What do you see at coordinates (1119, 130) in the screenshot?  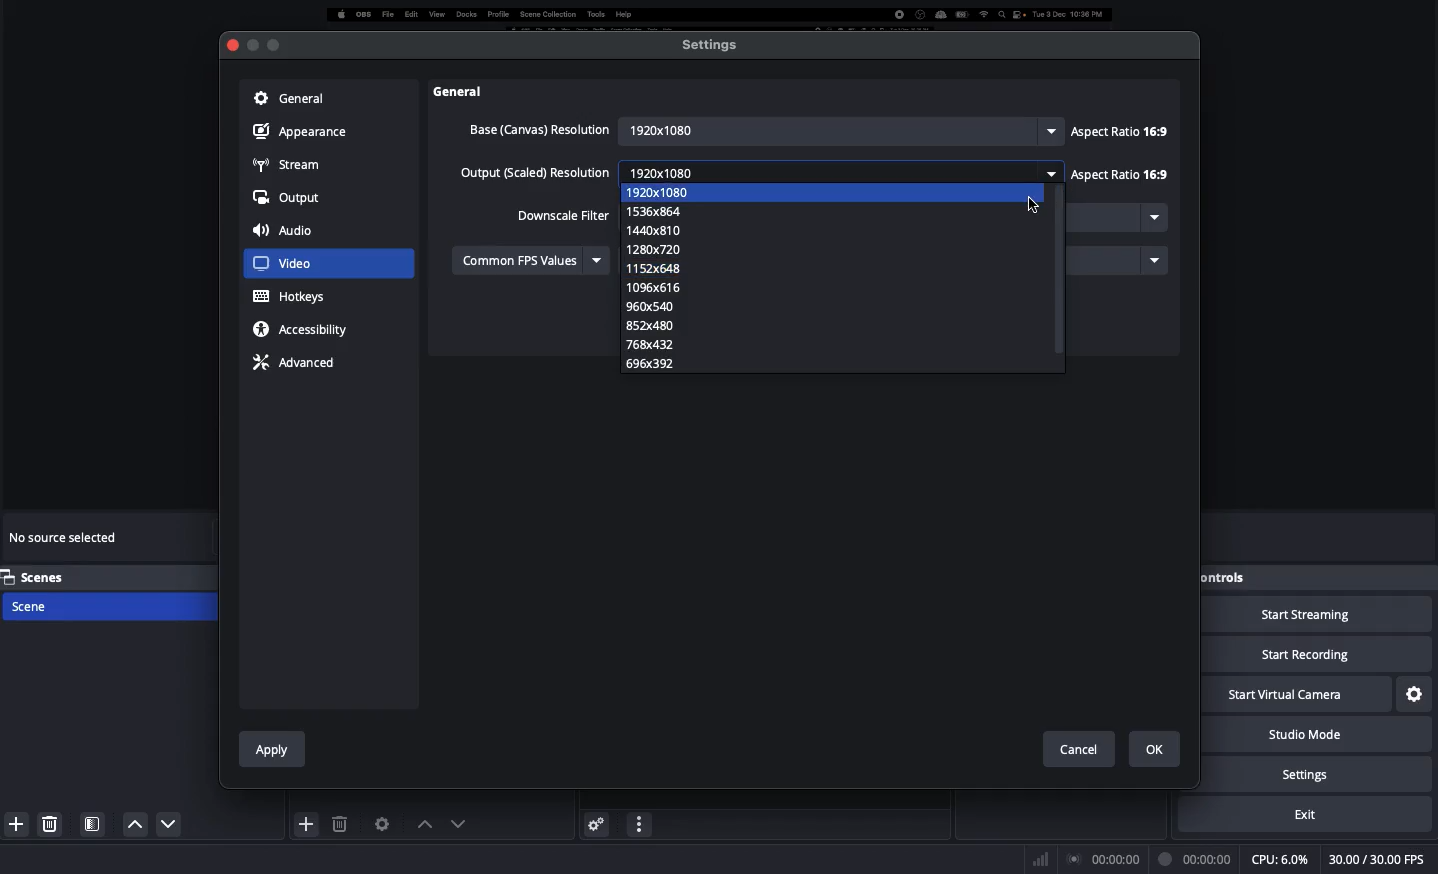 I see `~ Aspect Ratio 16:9` at bounding box center [1119, 130].